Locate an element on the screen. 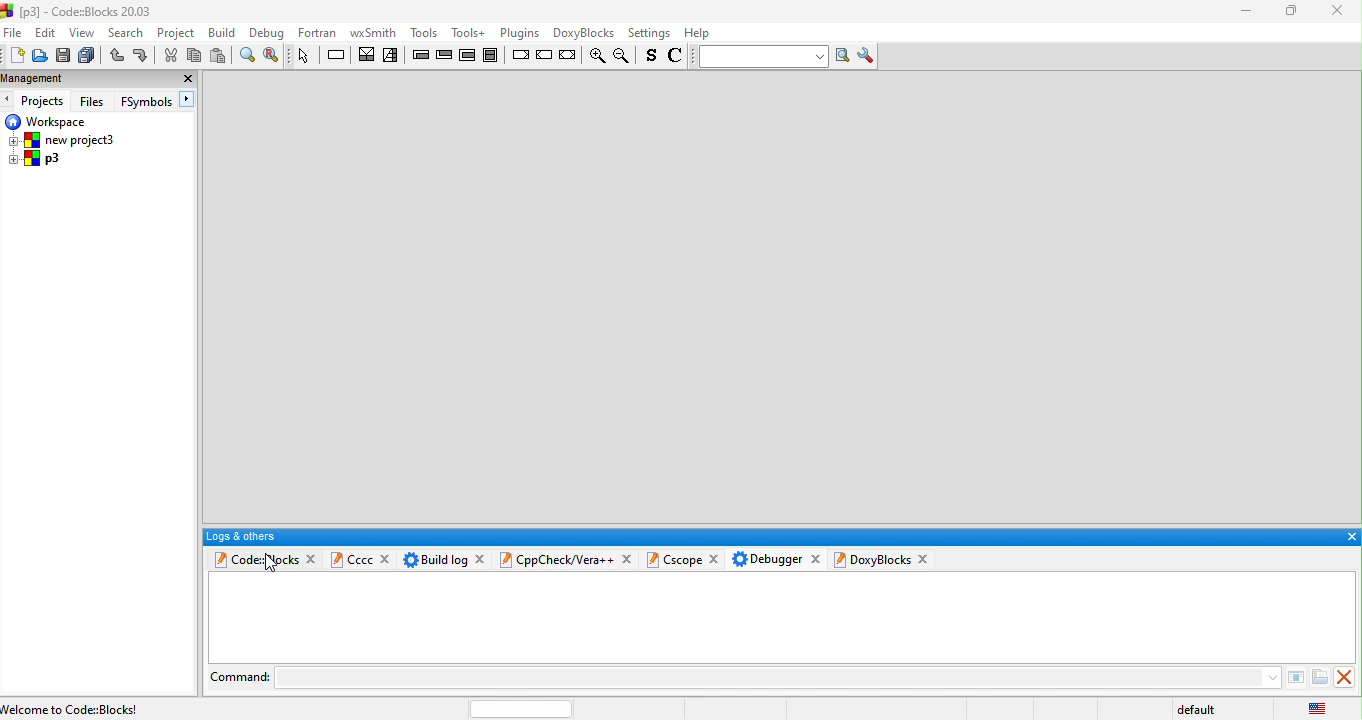 Image resolution: width=1362 pixels, height=720 pixels. close is located at coordinates (187, 79).